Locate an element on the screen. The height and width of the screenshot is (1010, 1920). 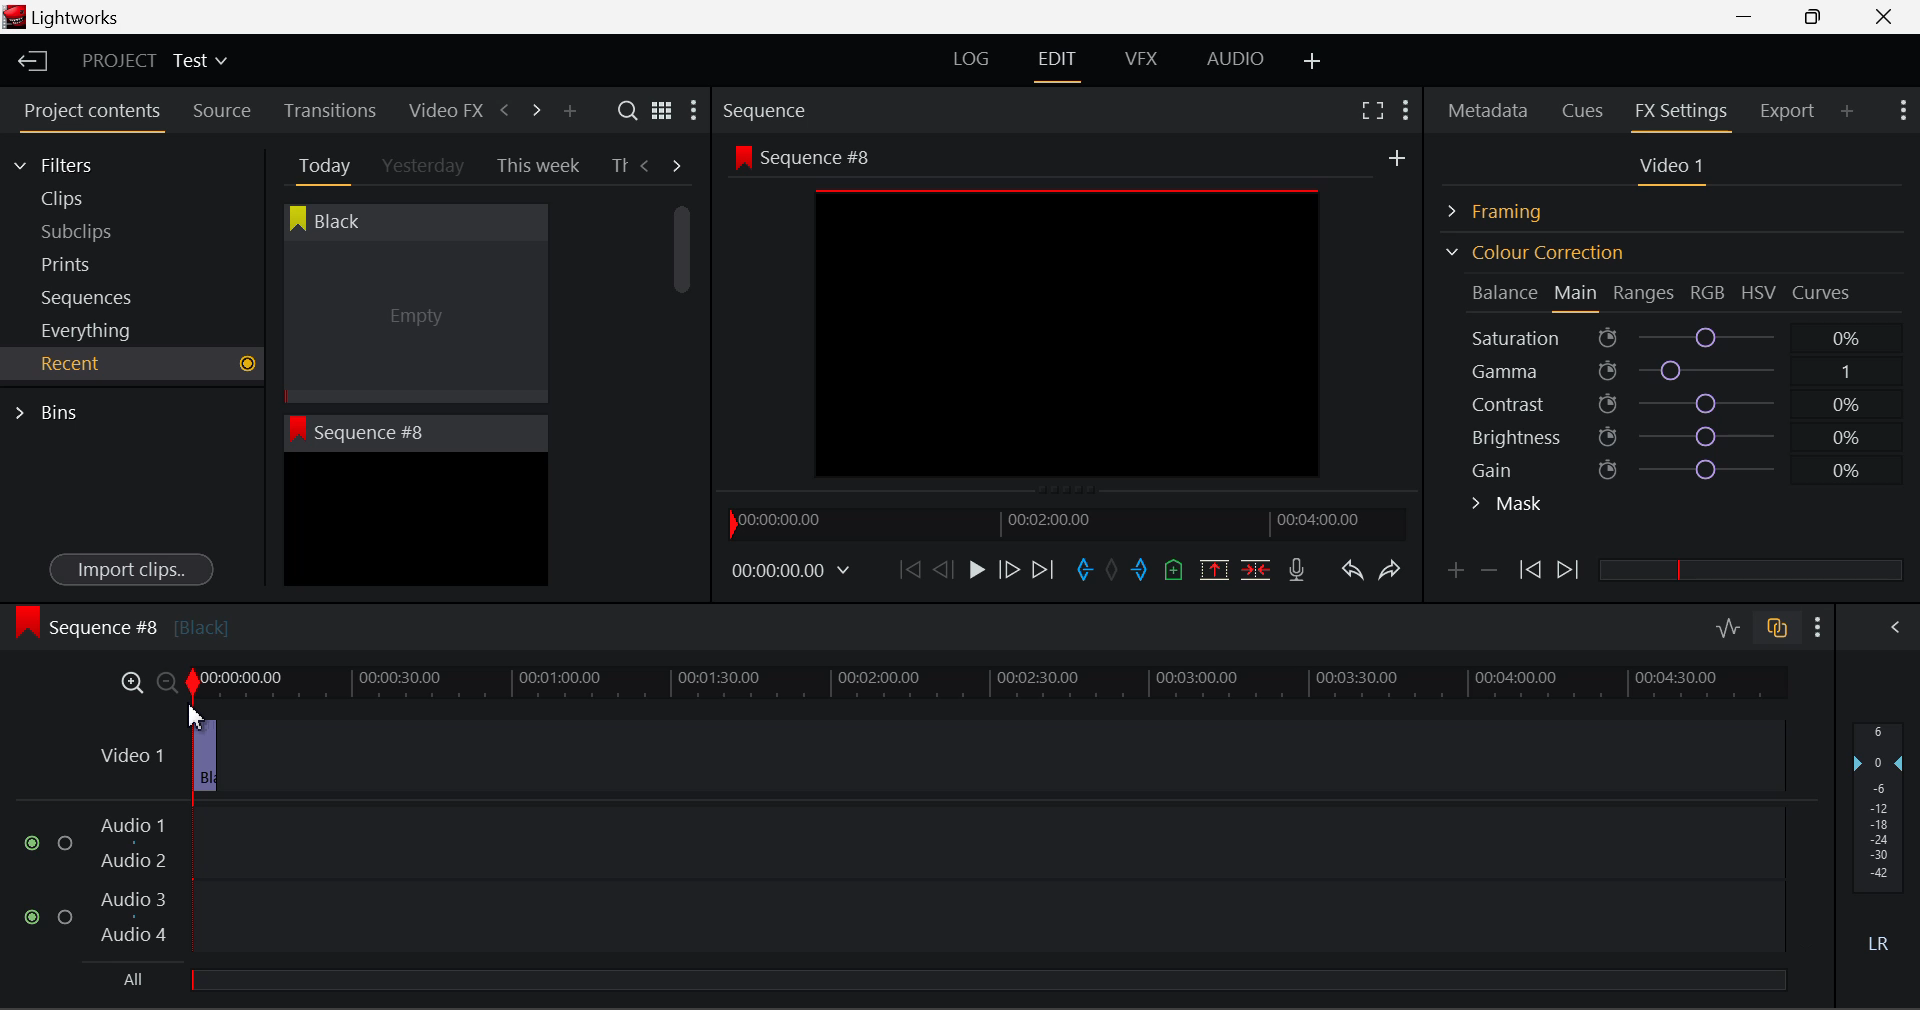
Brightness is located at coordinates (1674, 433).